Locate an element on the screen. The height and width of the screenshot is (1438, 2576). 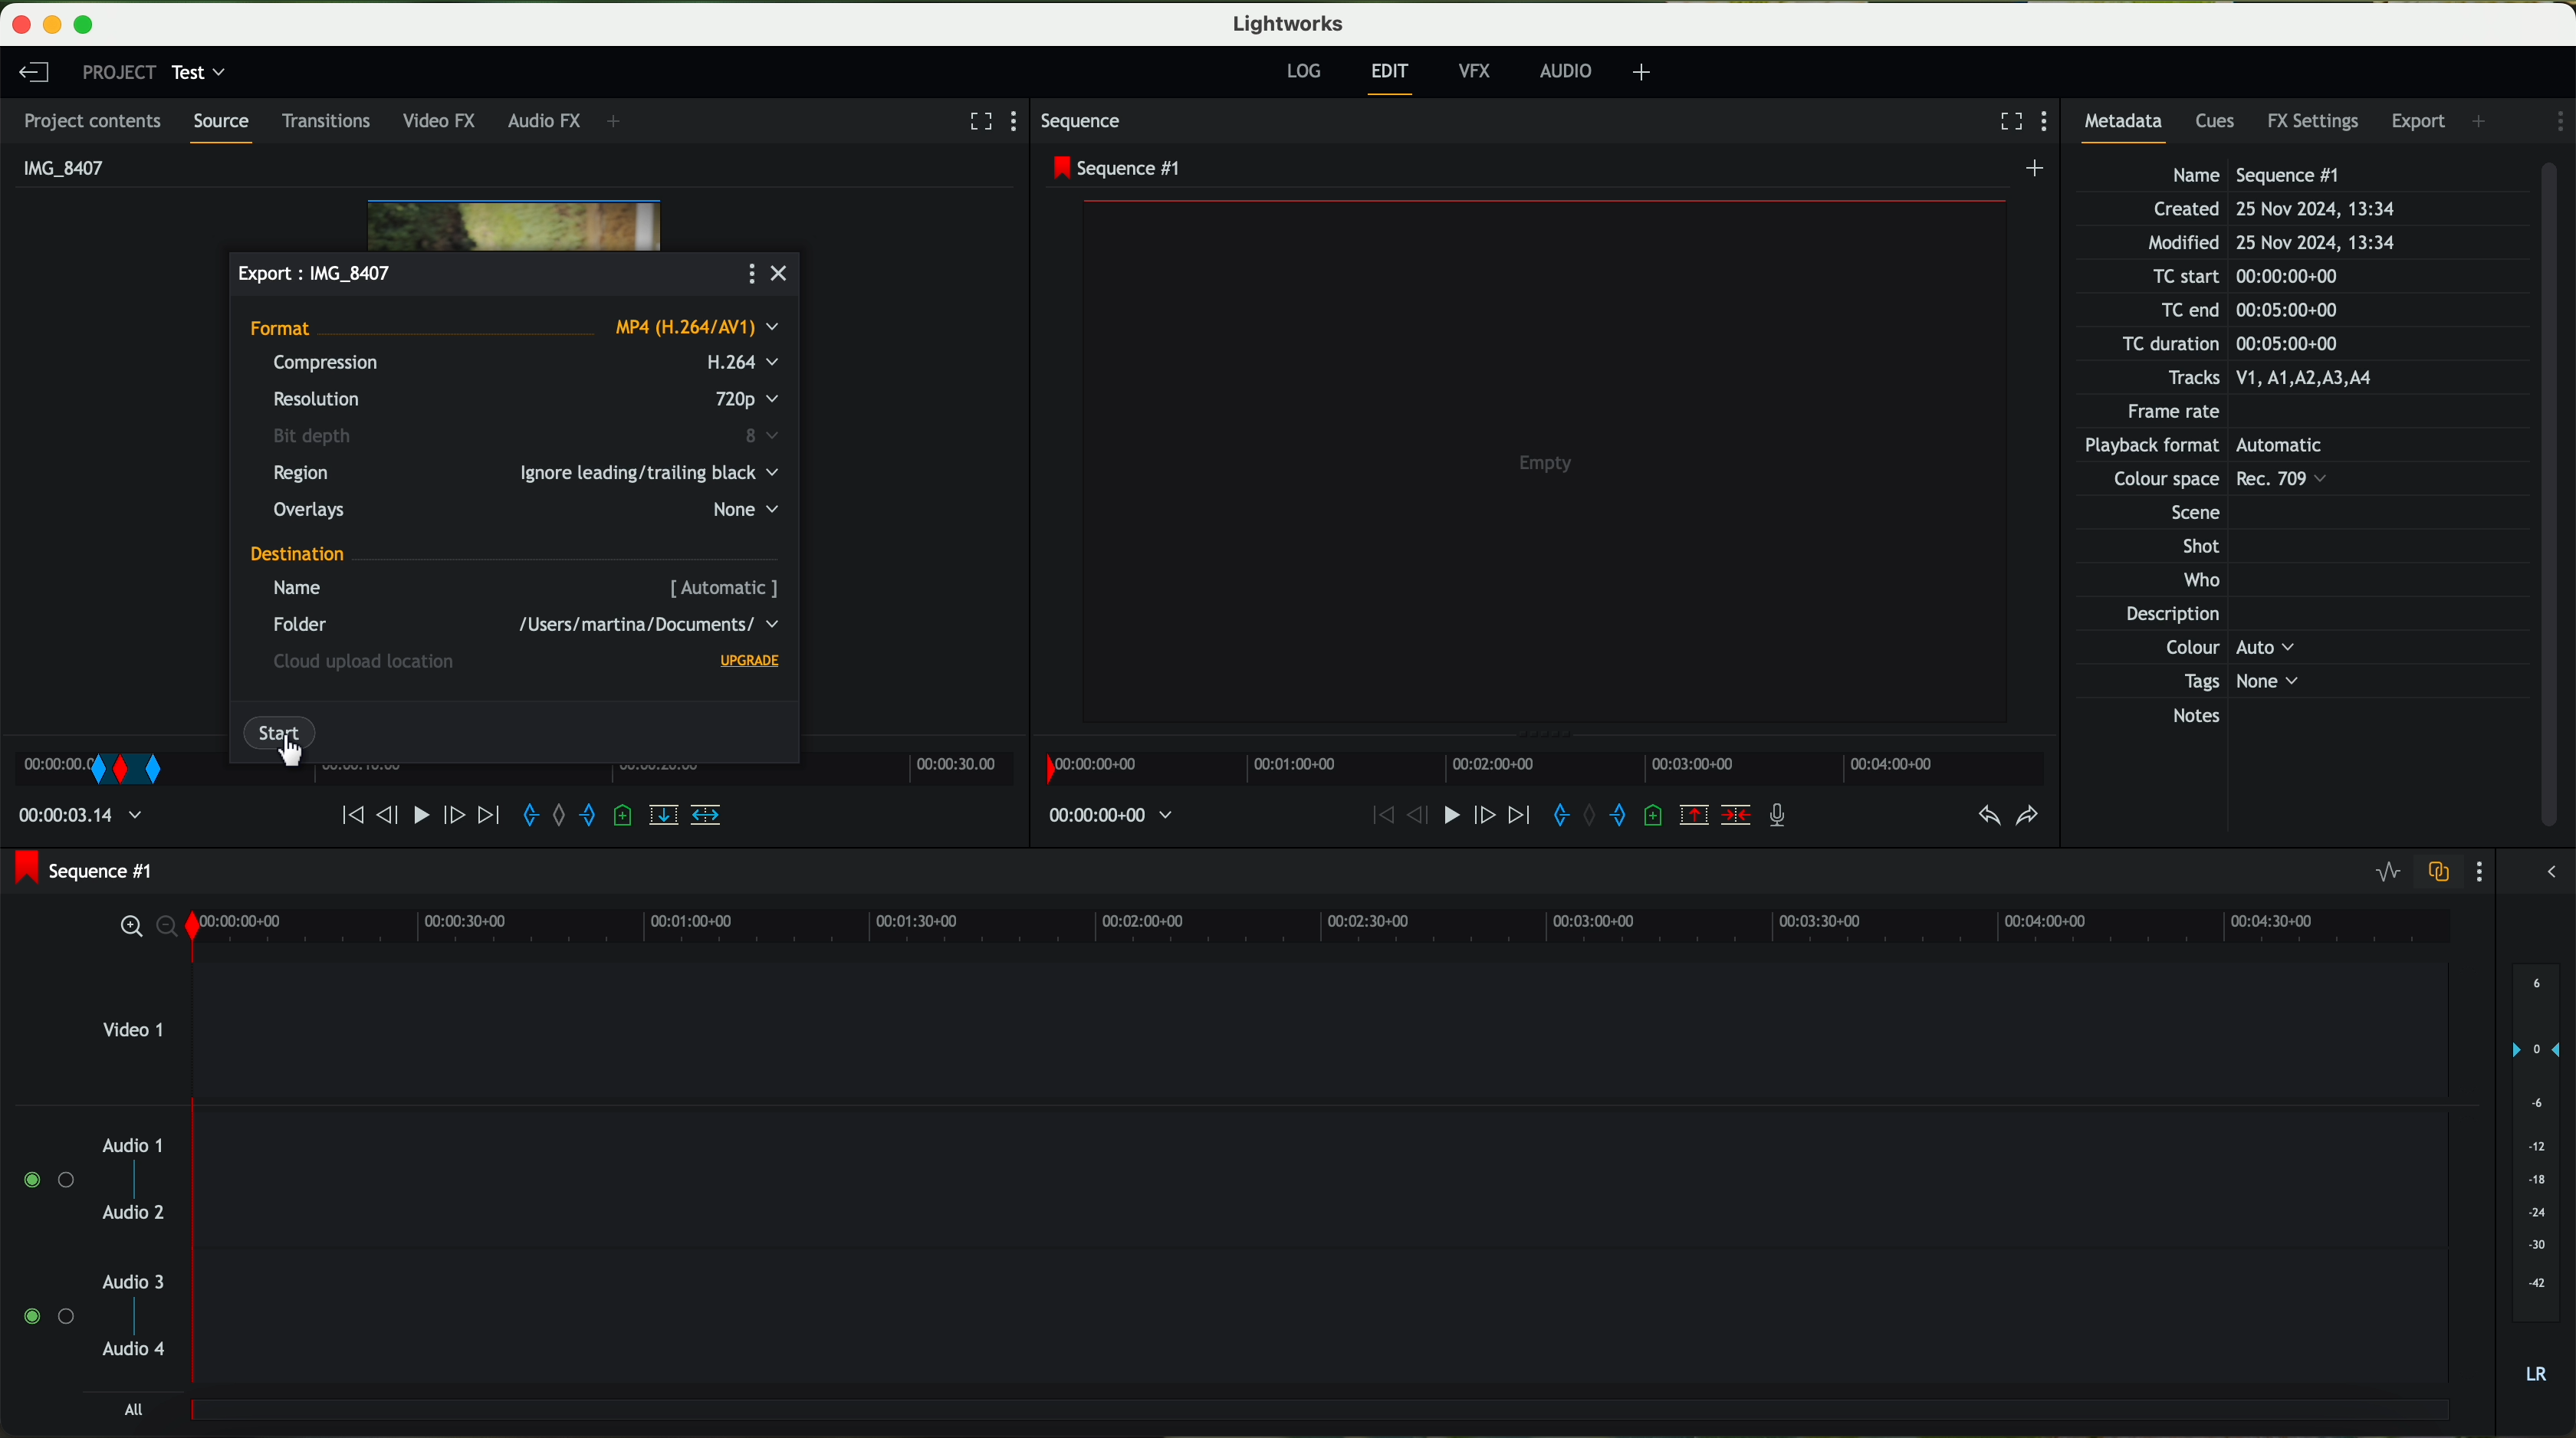
folder is located at coordinates (521, 625).